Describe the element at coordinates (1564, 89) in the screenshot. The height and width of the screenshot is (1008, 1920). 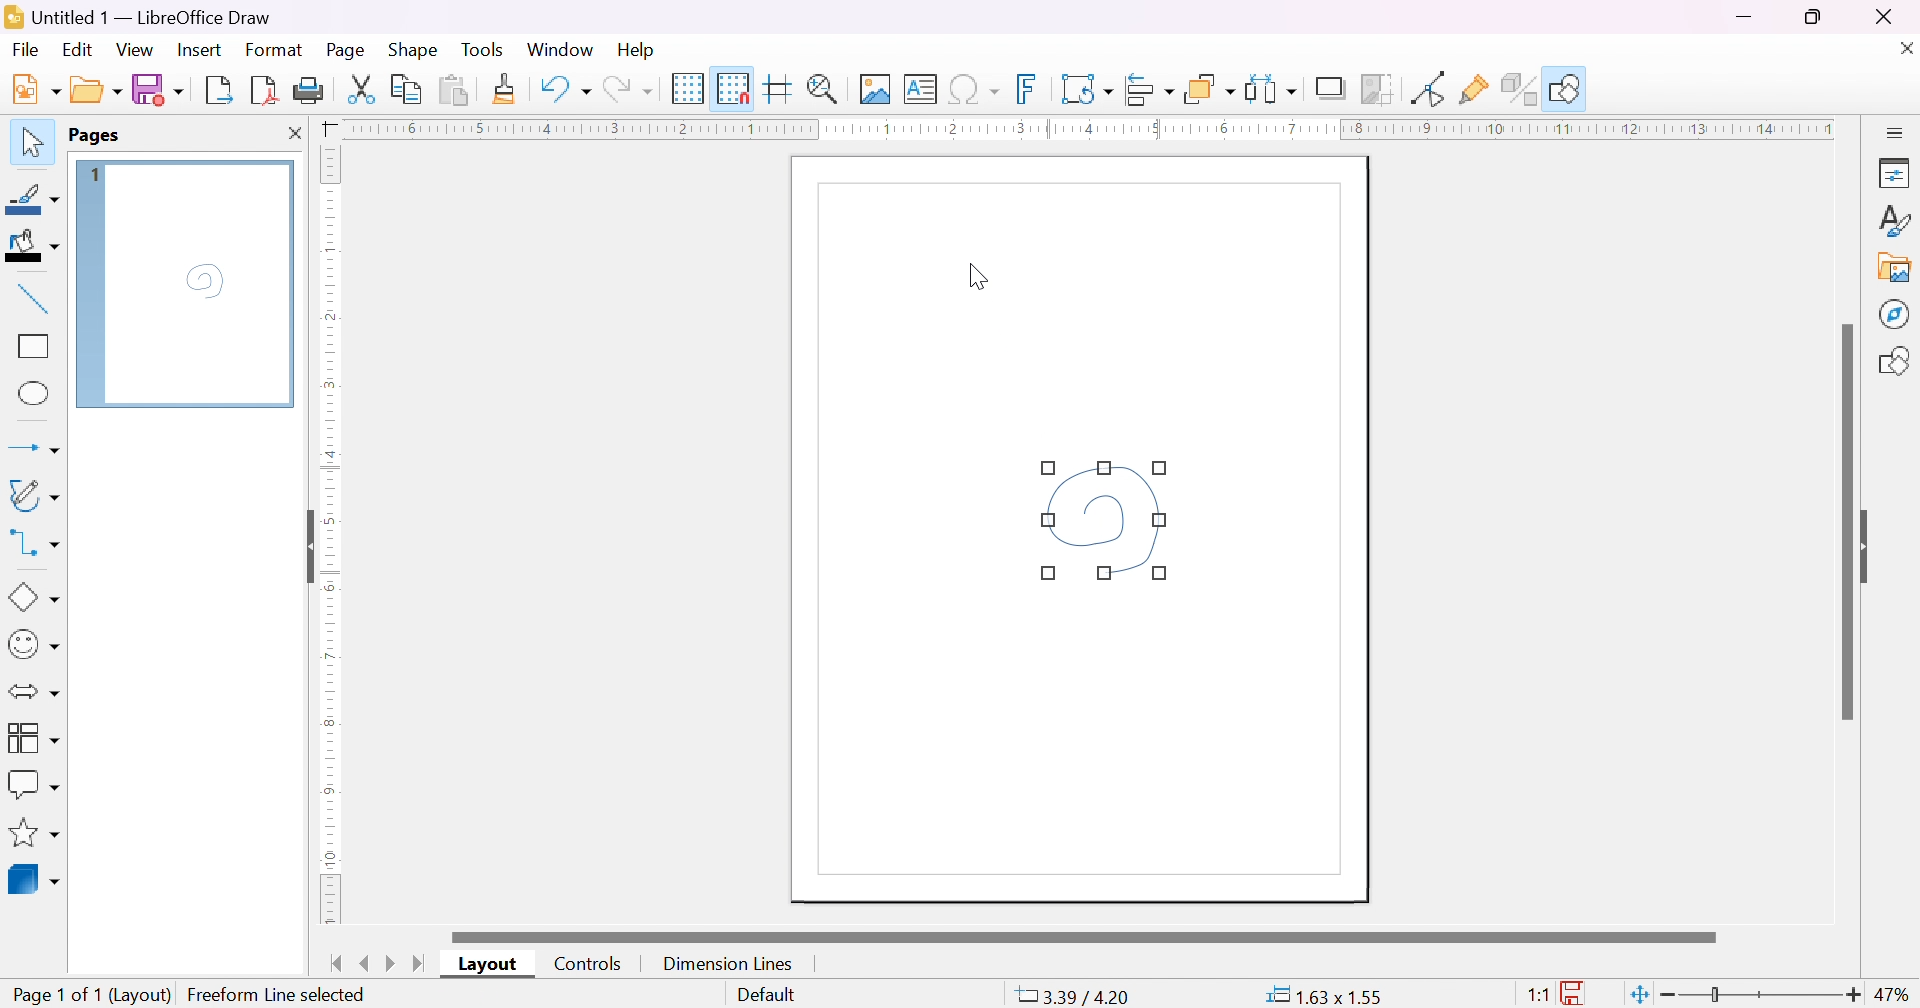
I see `show draw function` at that location.